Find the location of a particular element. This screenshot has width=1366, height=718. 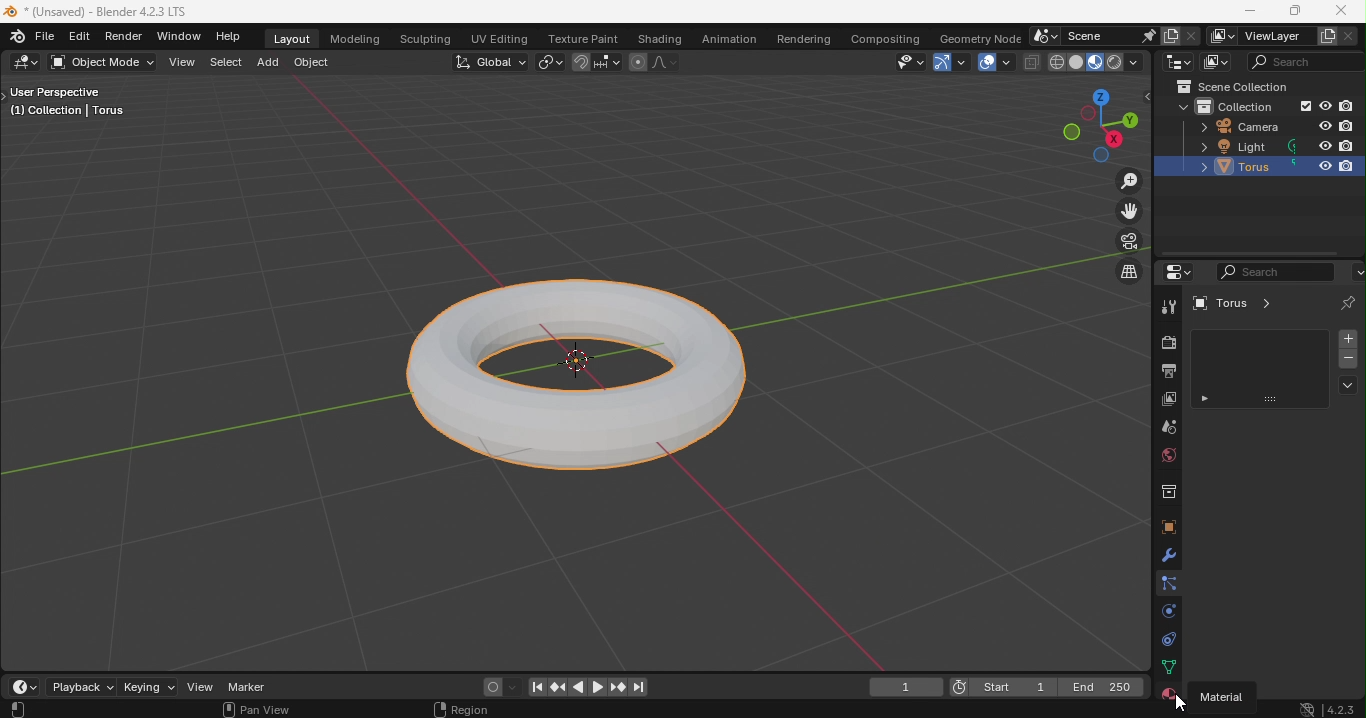

Toggle X-ray is located at coordinates (1029, 62).